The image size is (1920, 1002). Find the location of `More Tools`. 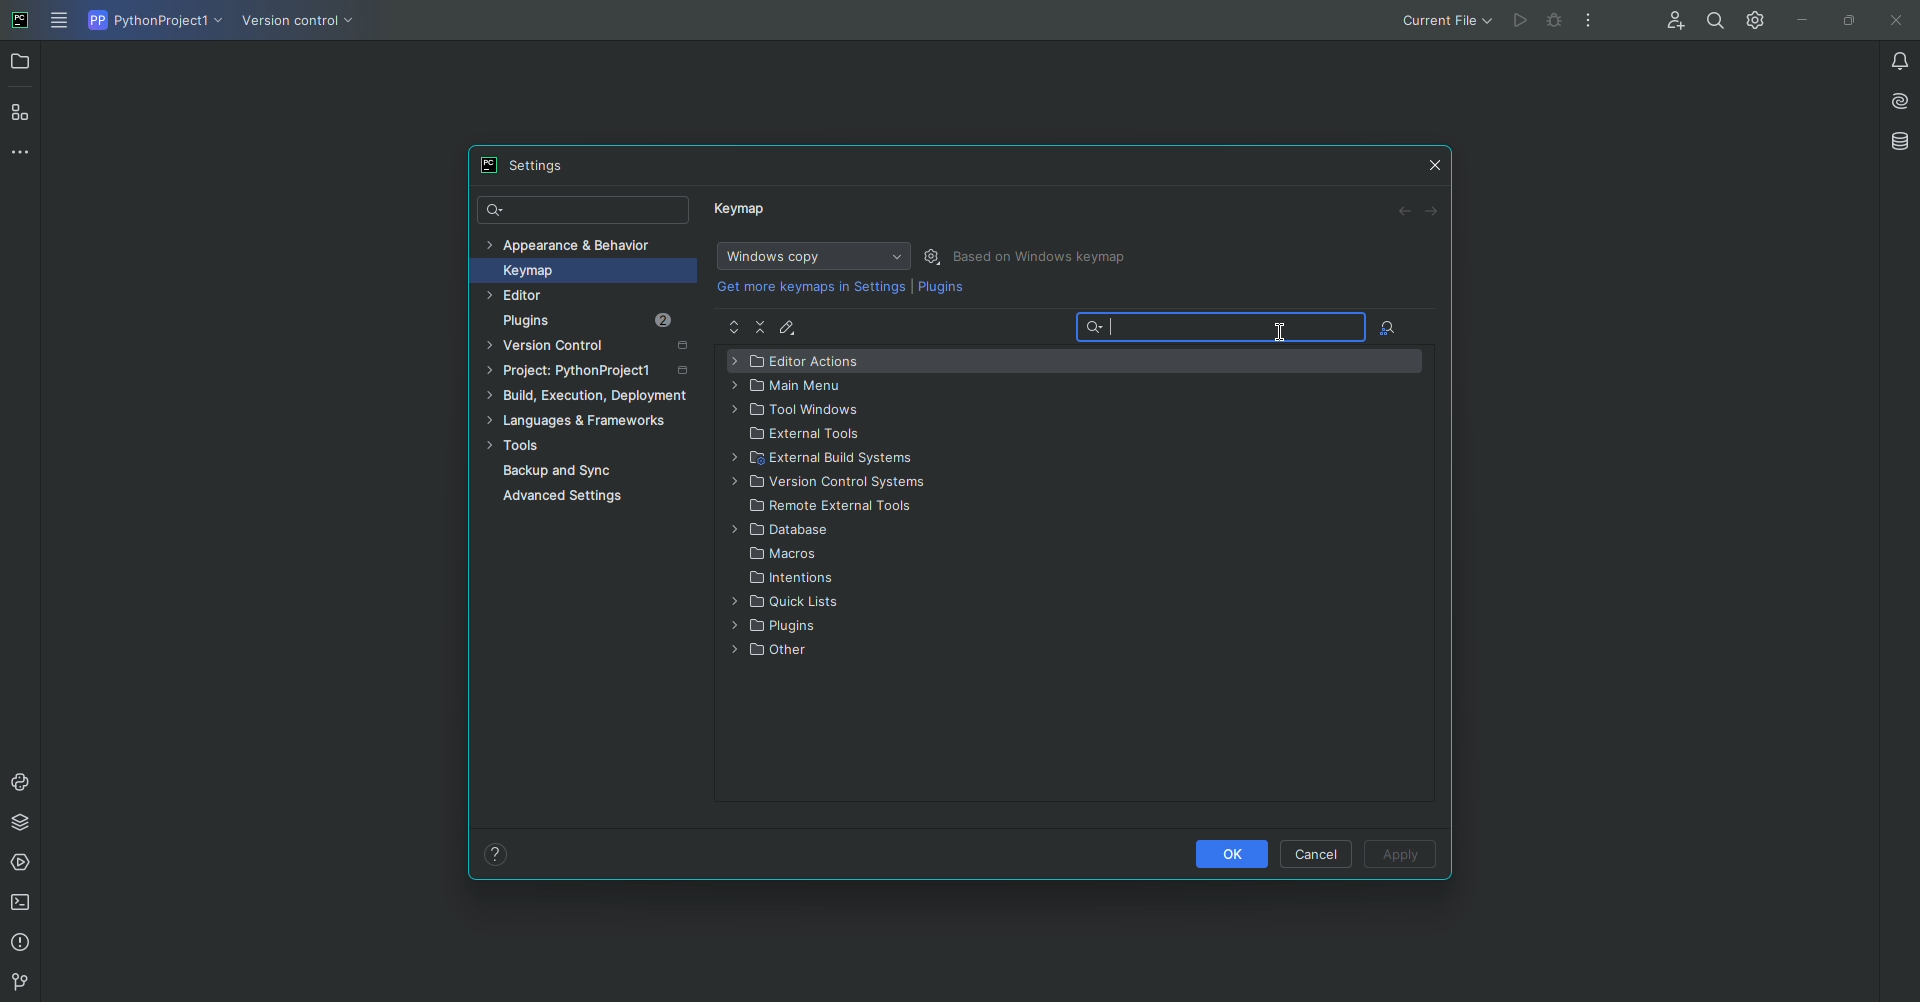

More Tools is located at coordinates (25, 151).